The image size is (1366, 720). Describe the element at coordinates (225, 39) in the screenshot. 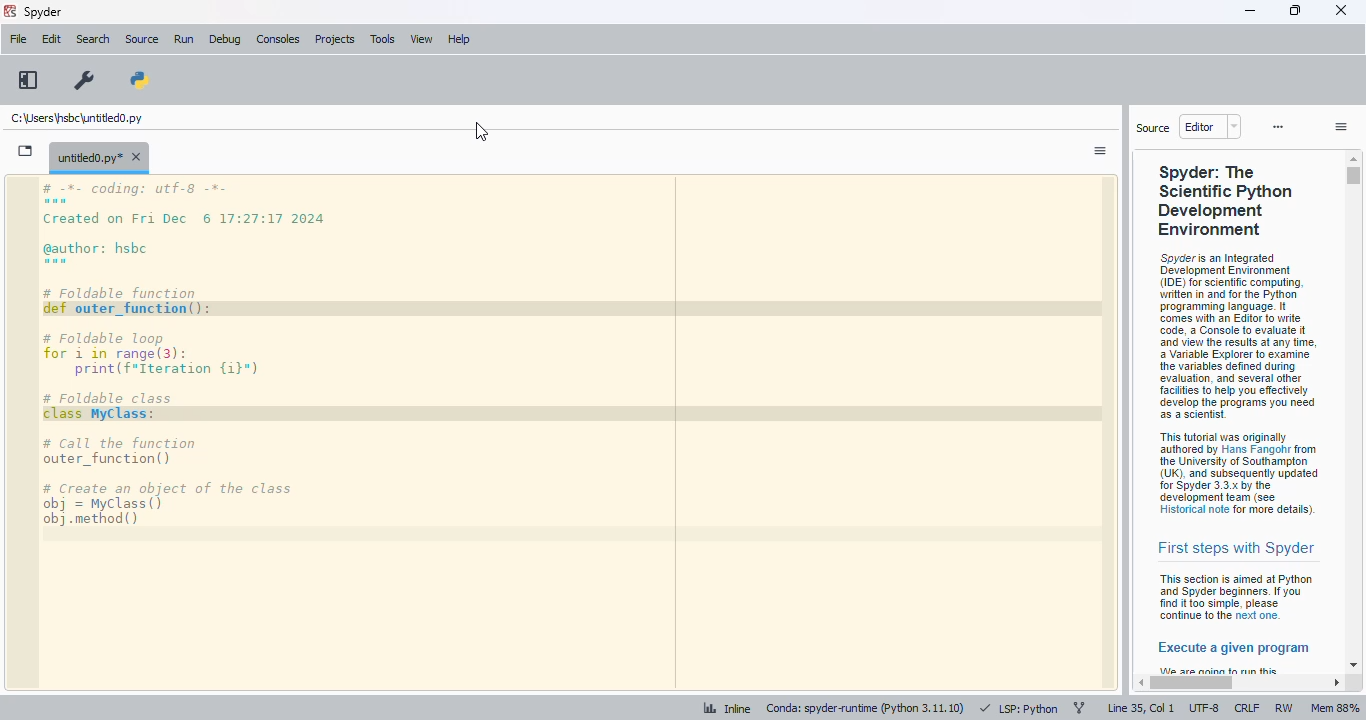

I see `debug` at that location.